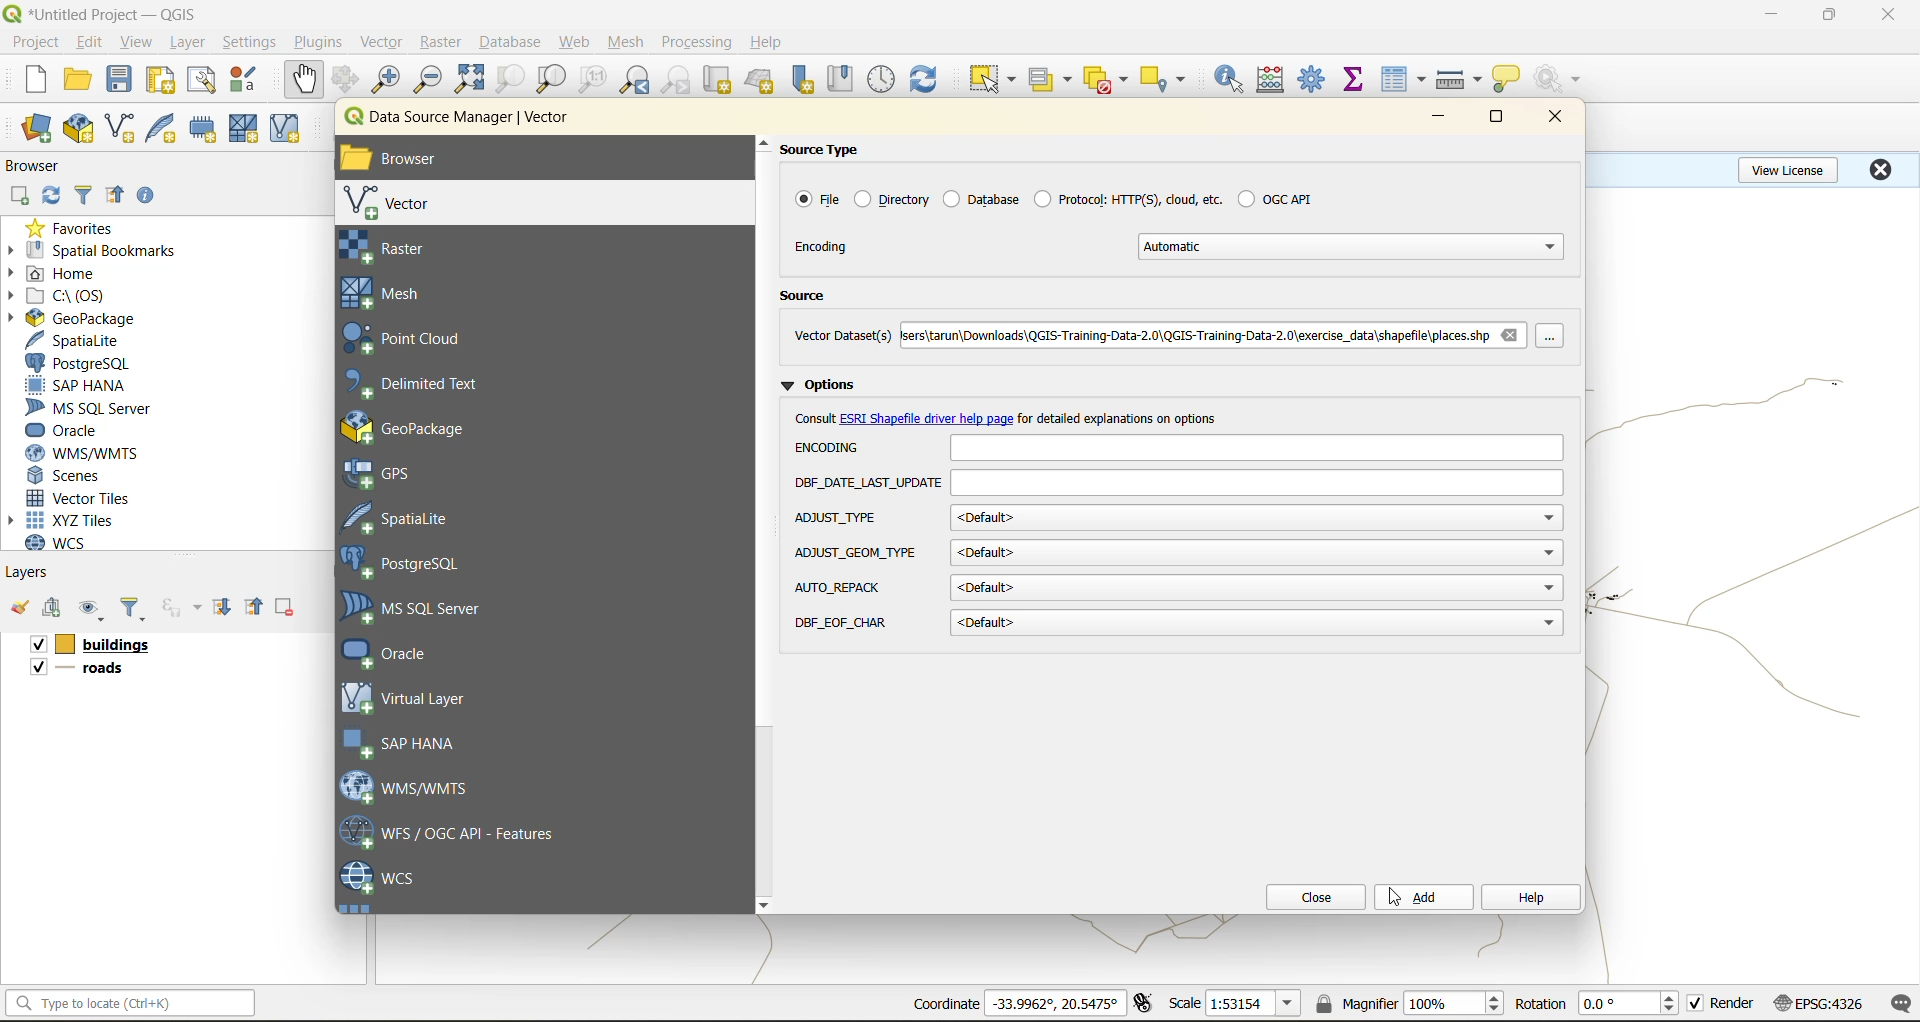  Describe the element at coordinates (1357, 80) in the screenshot. I see `statistical summary` at that location.